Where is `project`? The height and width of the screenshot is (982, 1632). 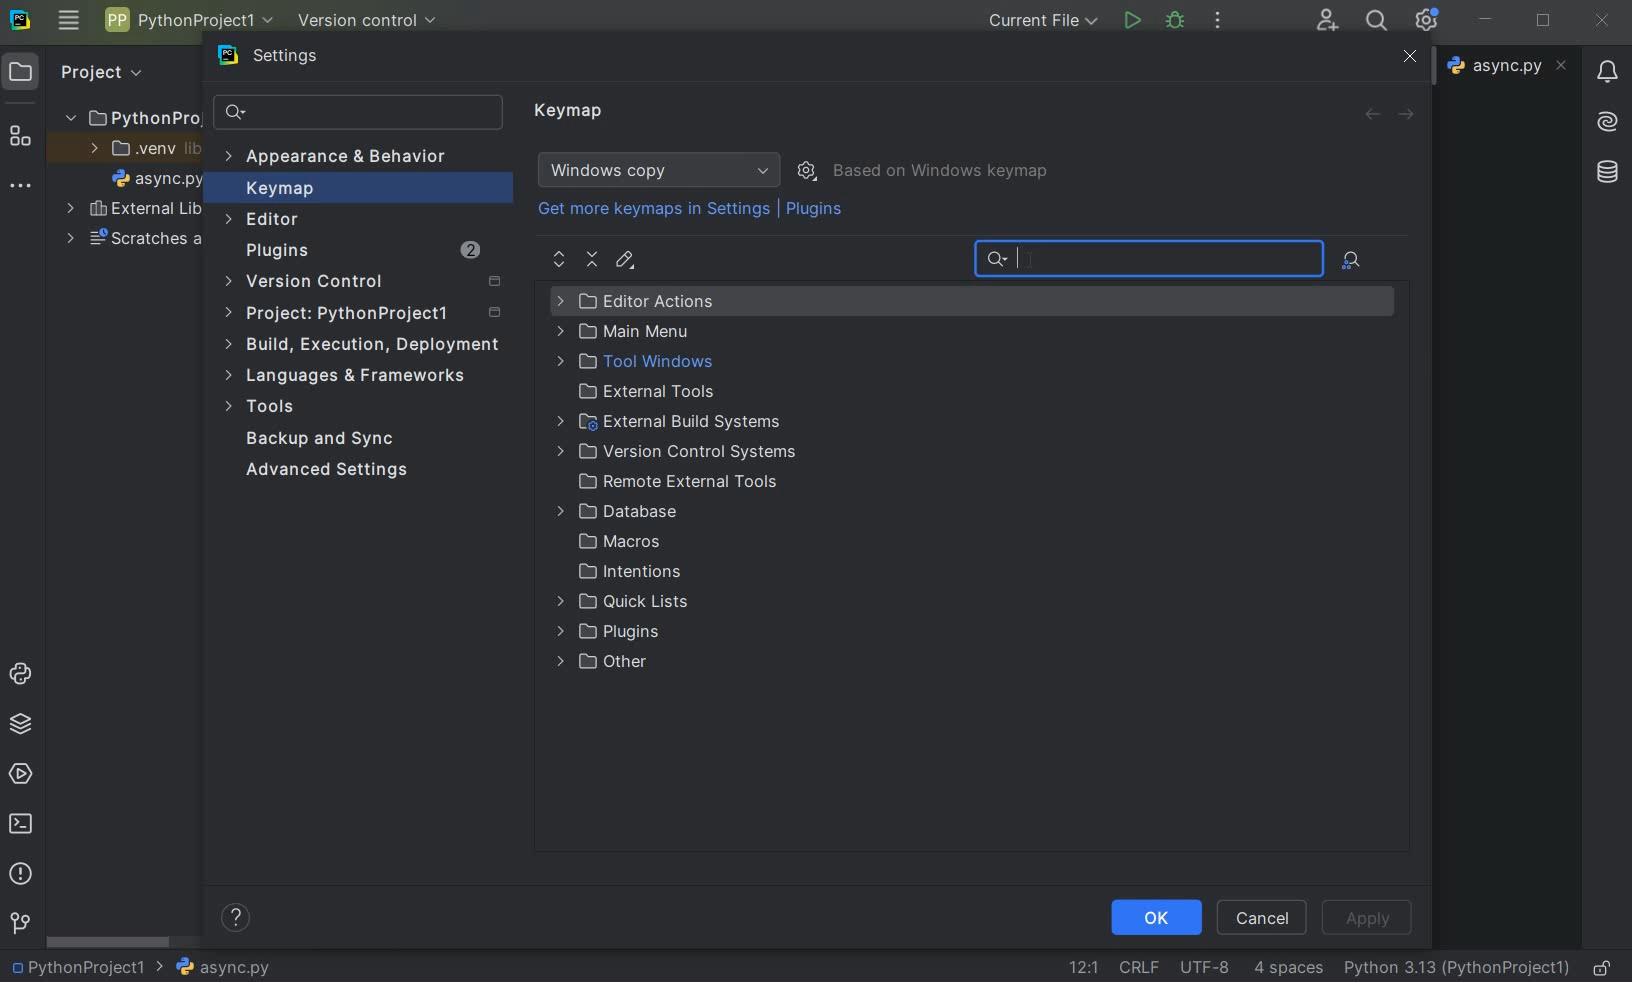 project is located at coordinates (366, 316).